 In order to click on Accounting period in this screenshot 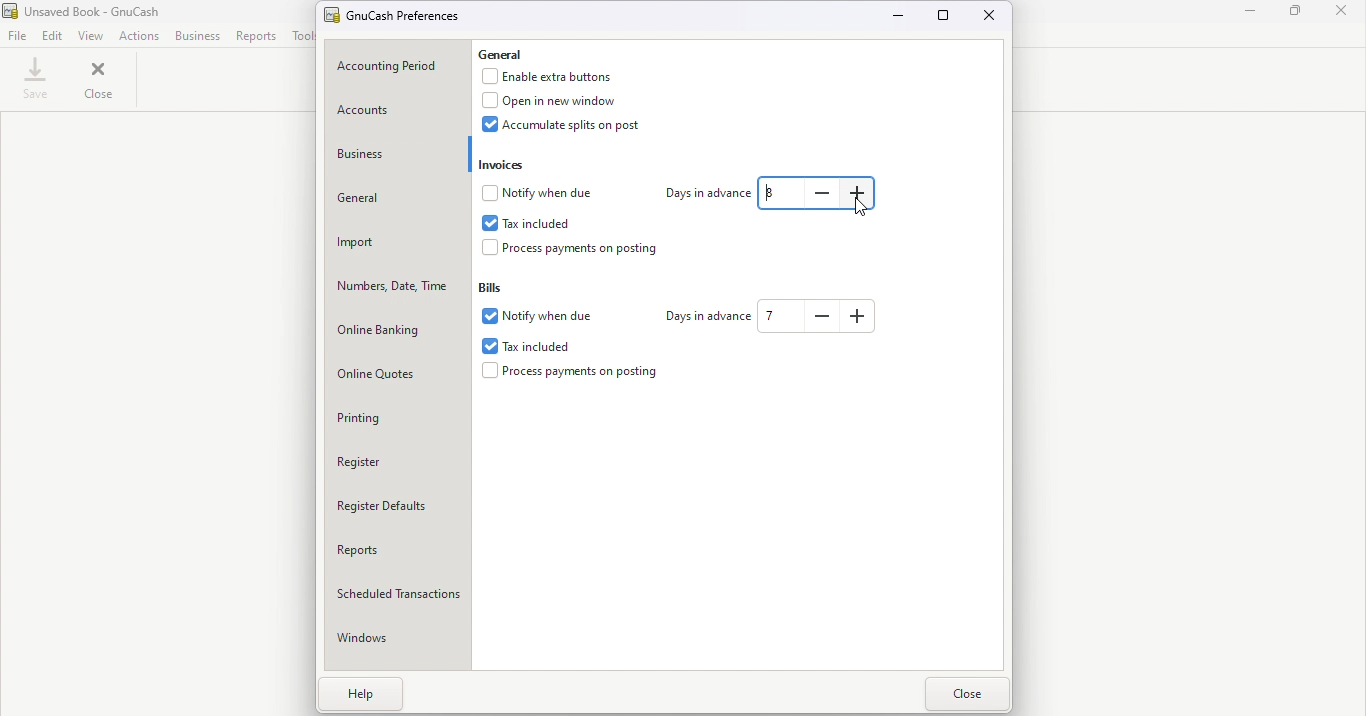, I will do `click(399, 66)`.